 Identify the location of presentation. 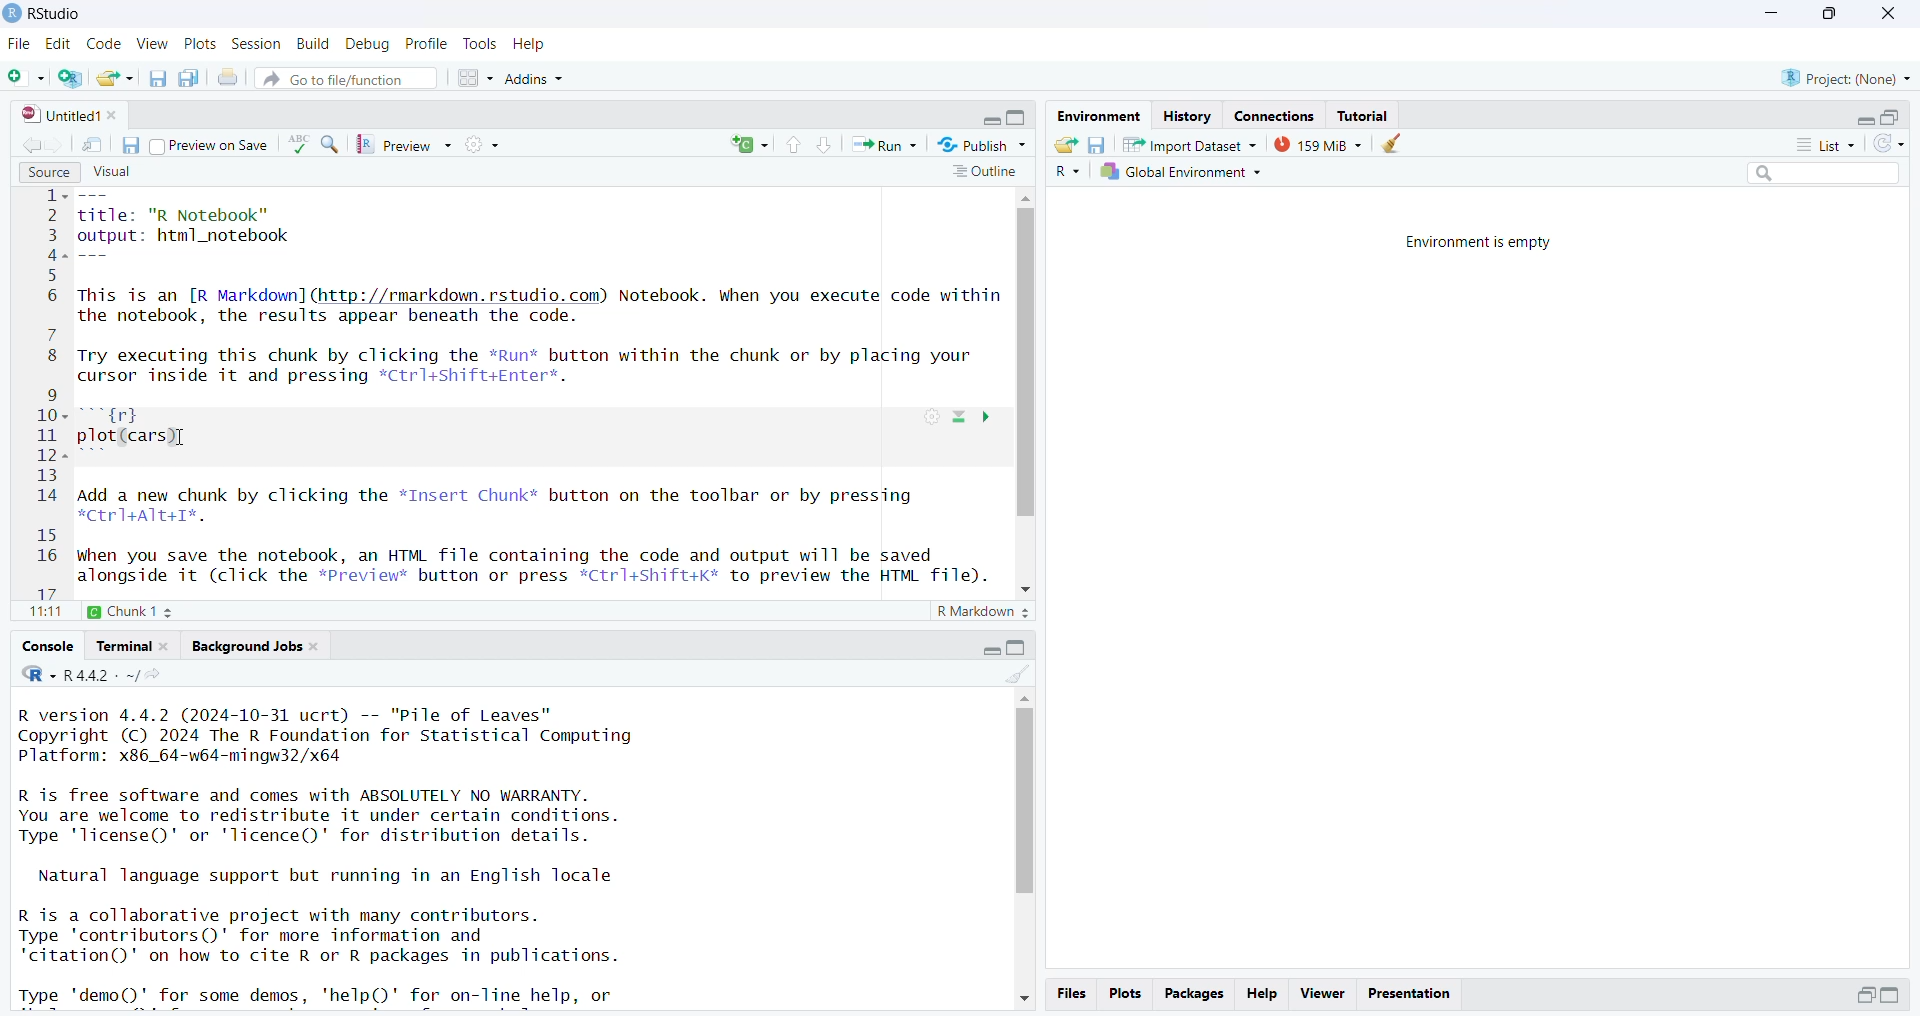
(1409, 992).